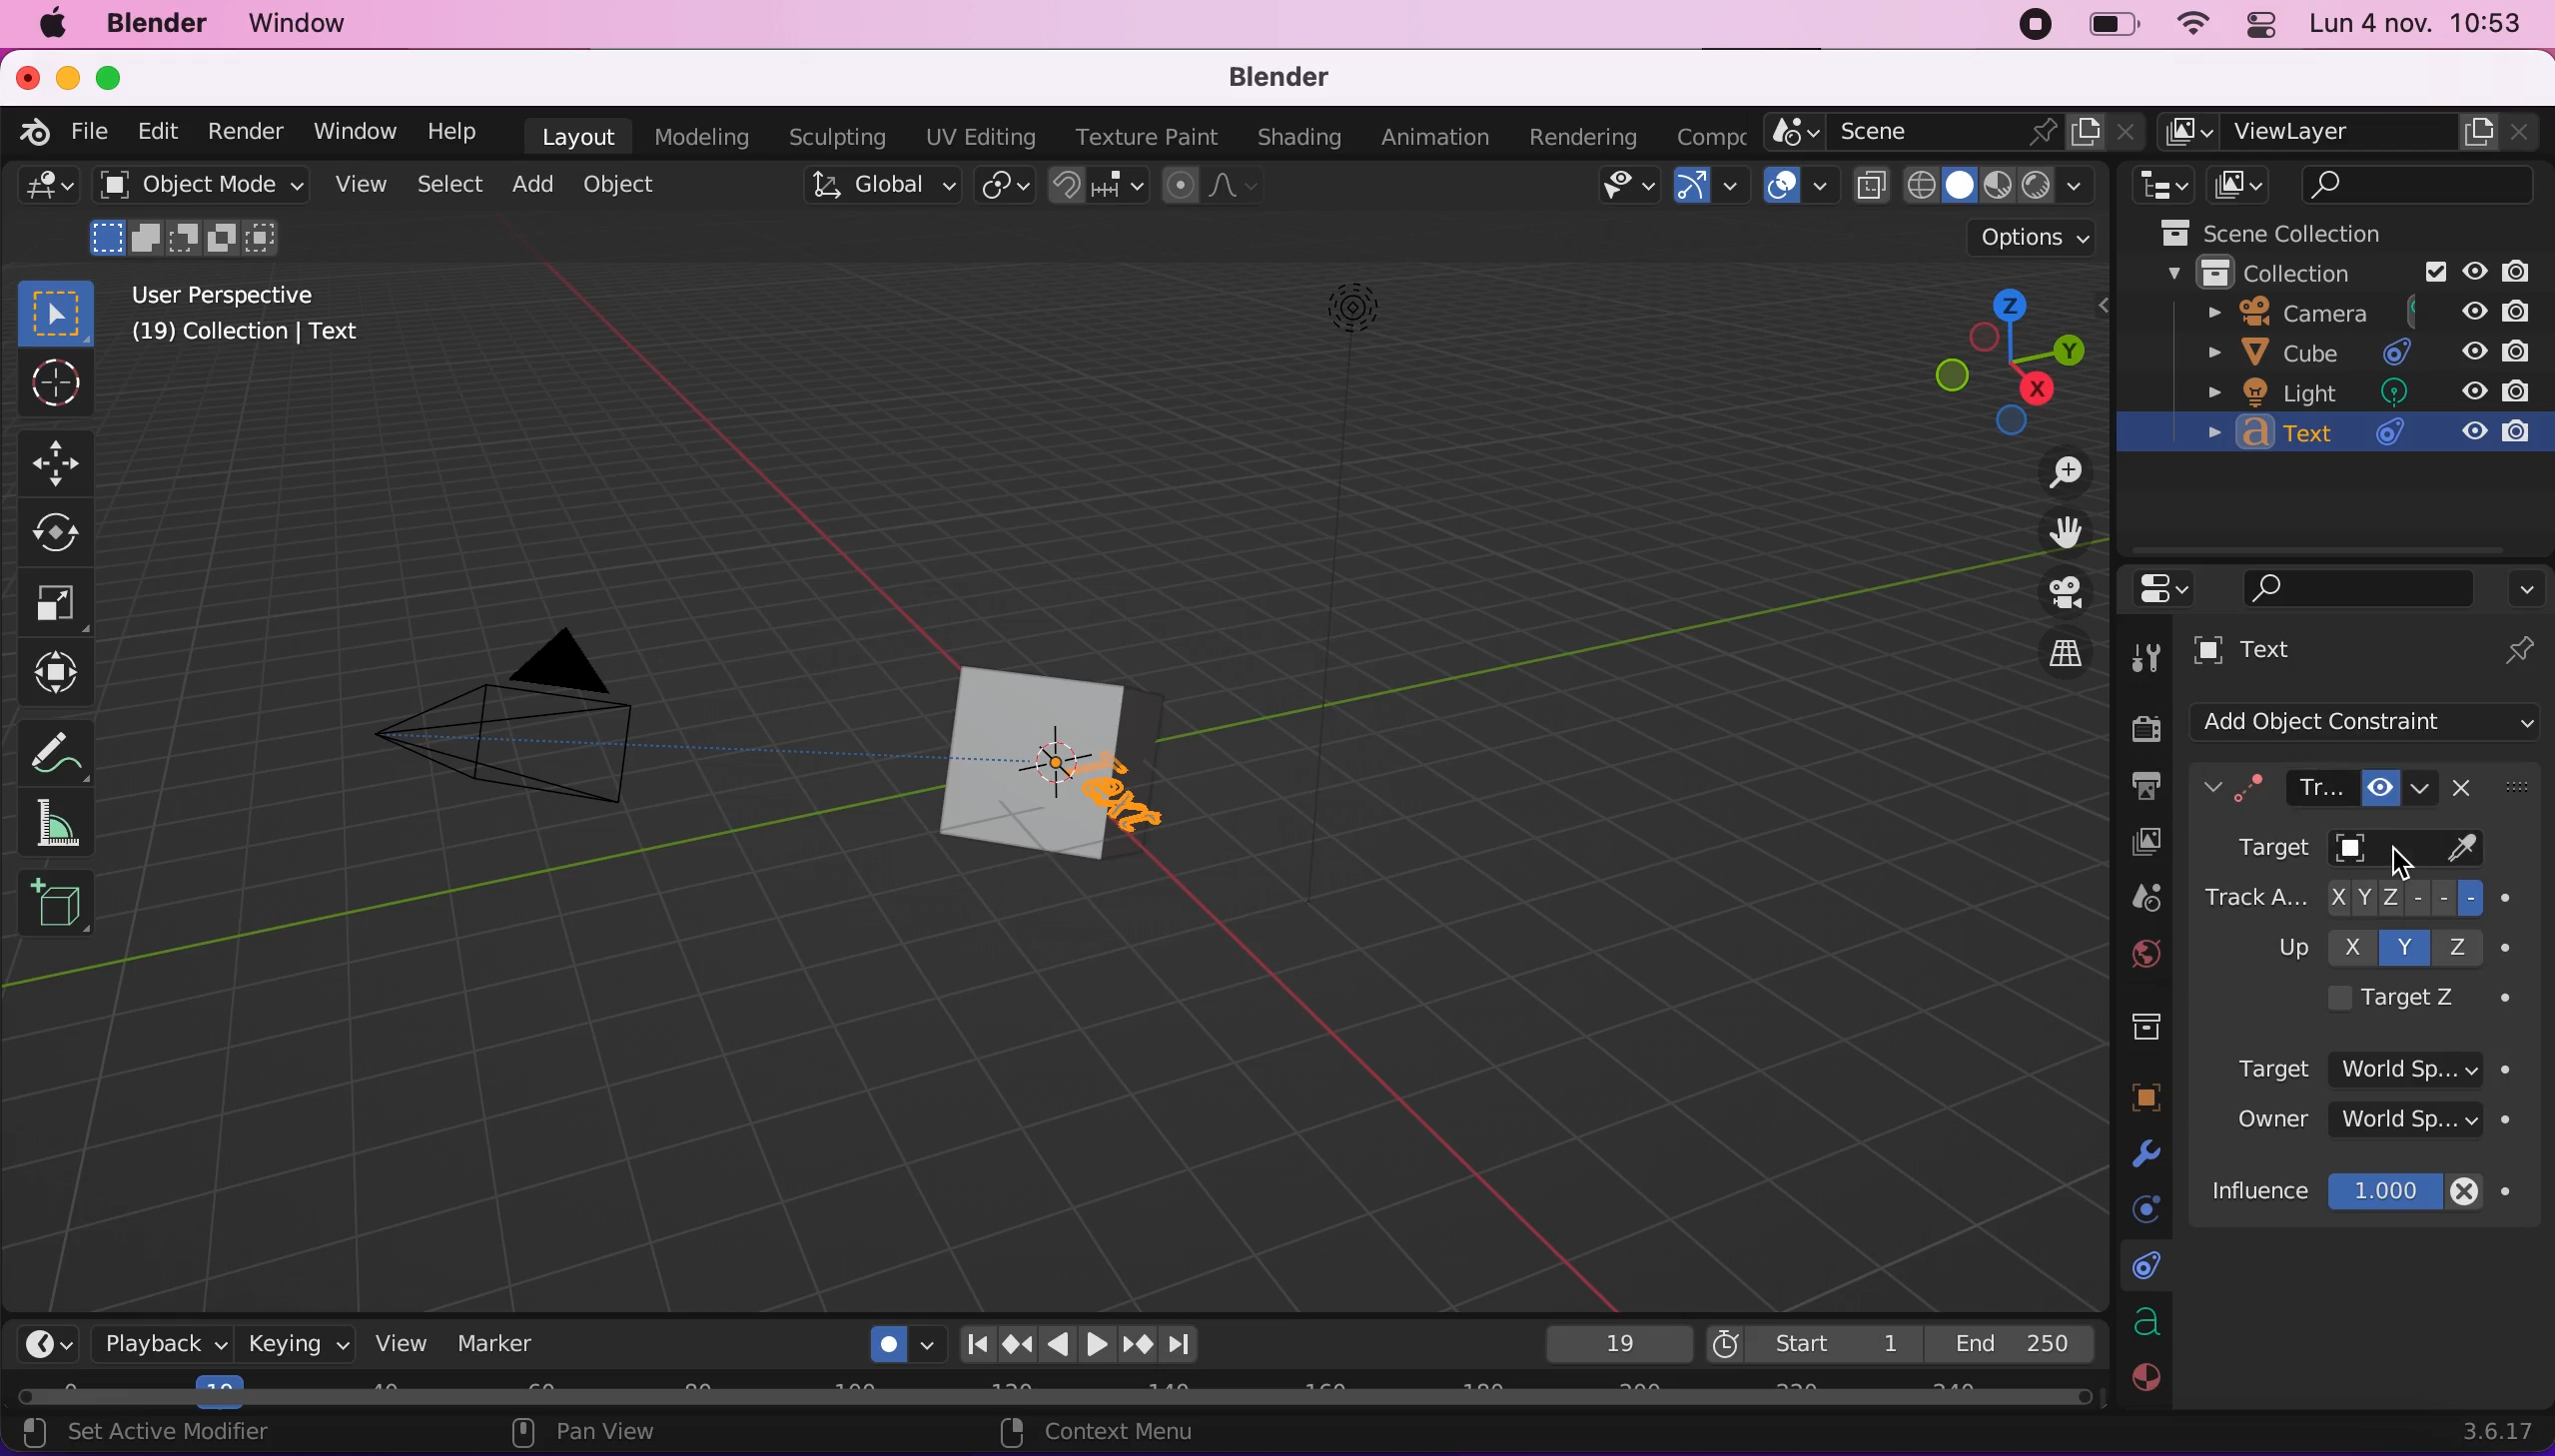 The width and height of the screenshot is (2555, 1456). I want to click on move the view, so click(2065, 534).